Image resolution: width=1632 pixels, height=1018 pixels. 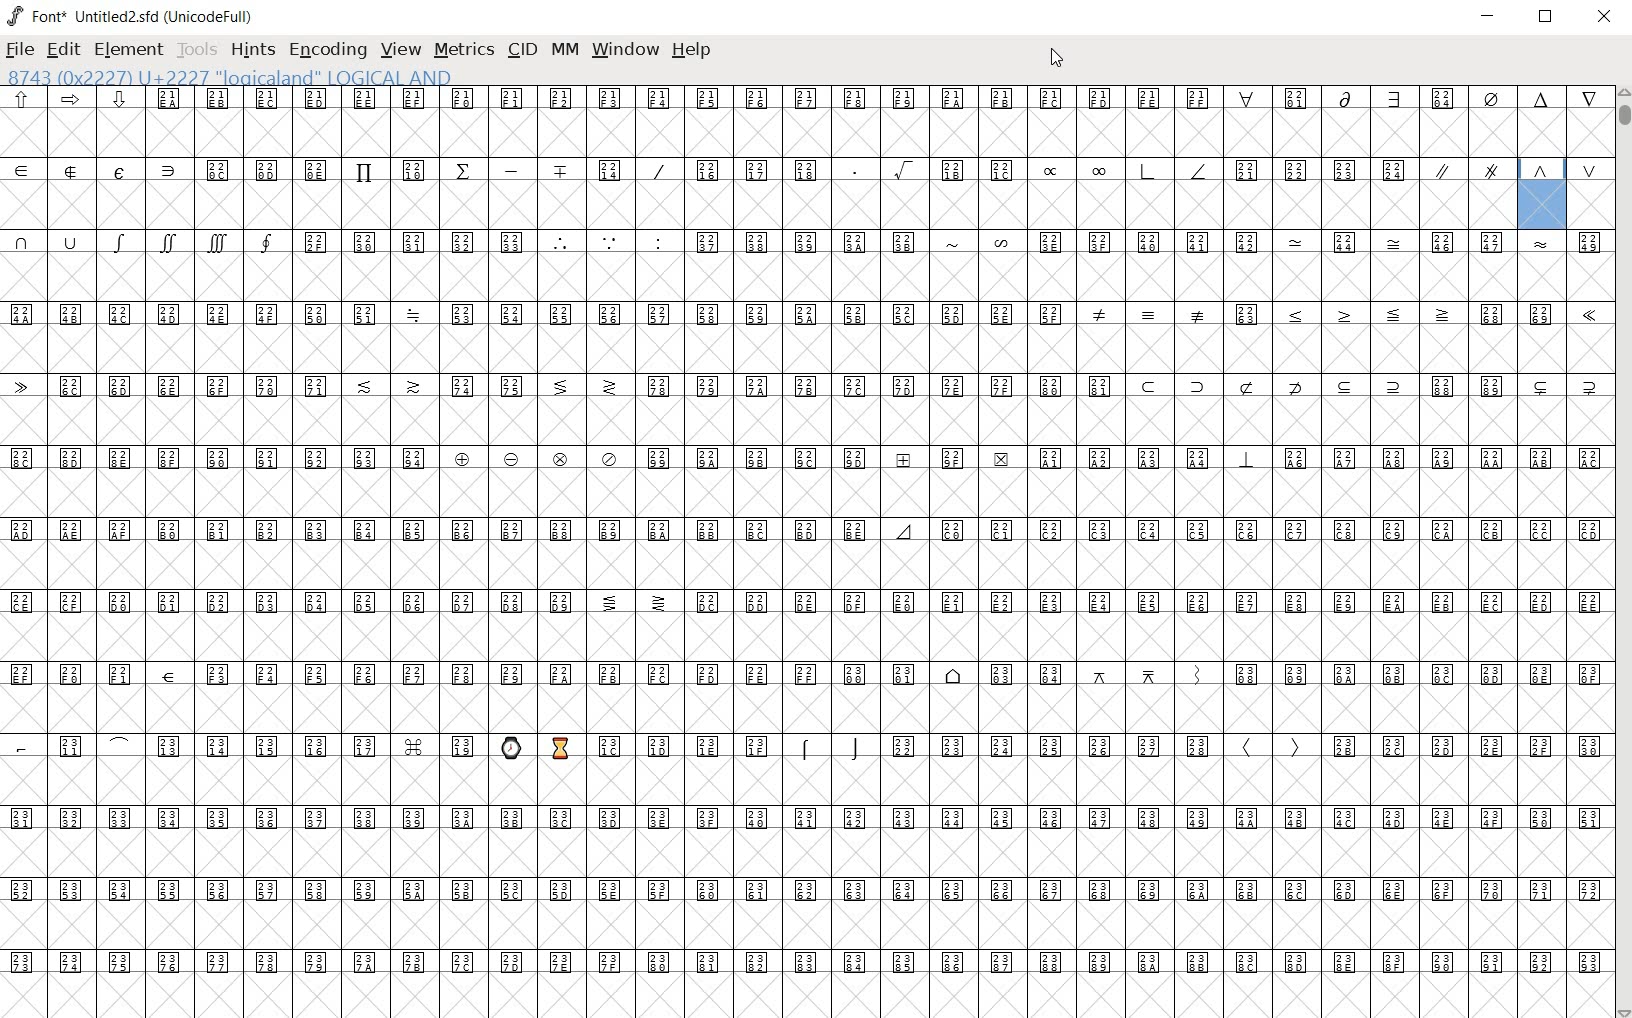 What do you see at coordinates (1542, 204) in the screenshot?
I see `8743 (0x22227) U+2227 "logicaland" LOGICAL AND` at bounding box center [1542, 204].